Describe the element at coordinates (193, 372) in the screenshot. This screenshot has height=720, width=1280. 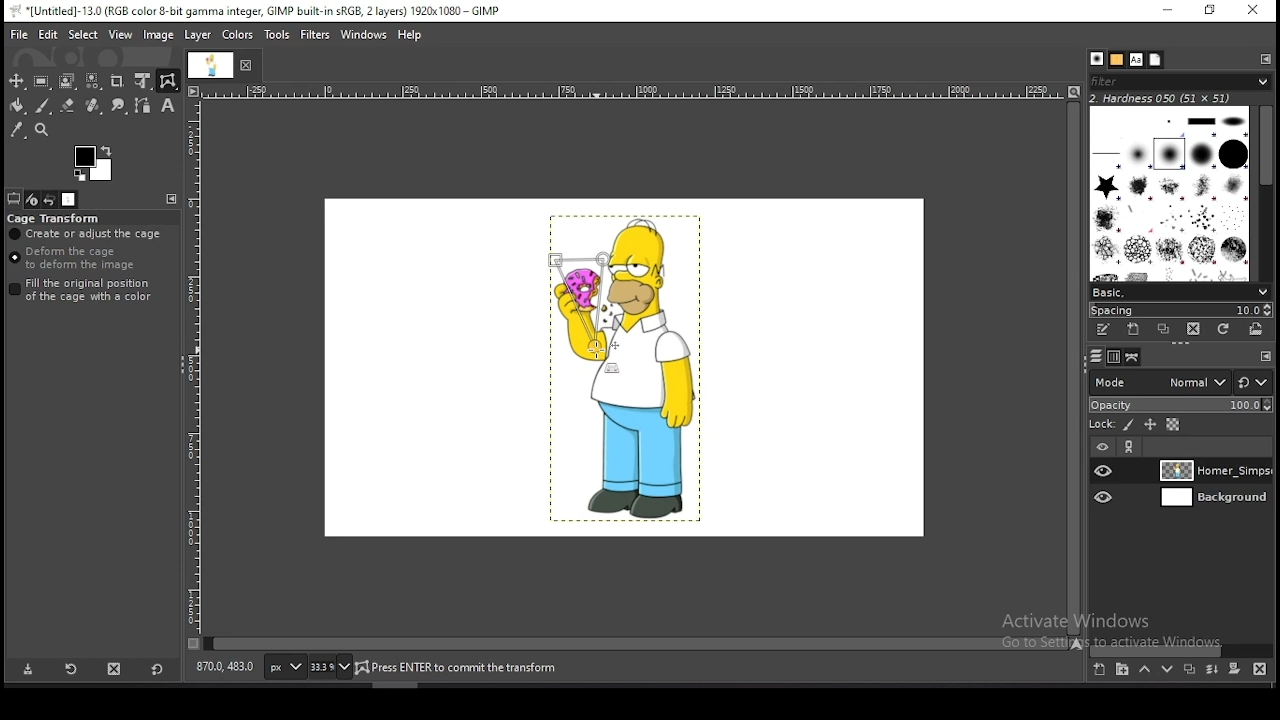
I see `scale` at that location.